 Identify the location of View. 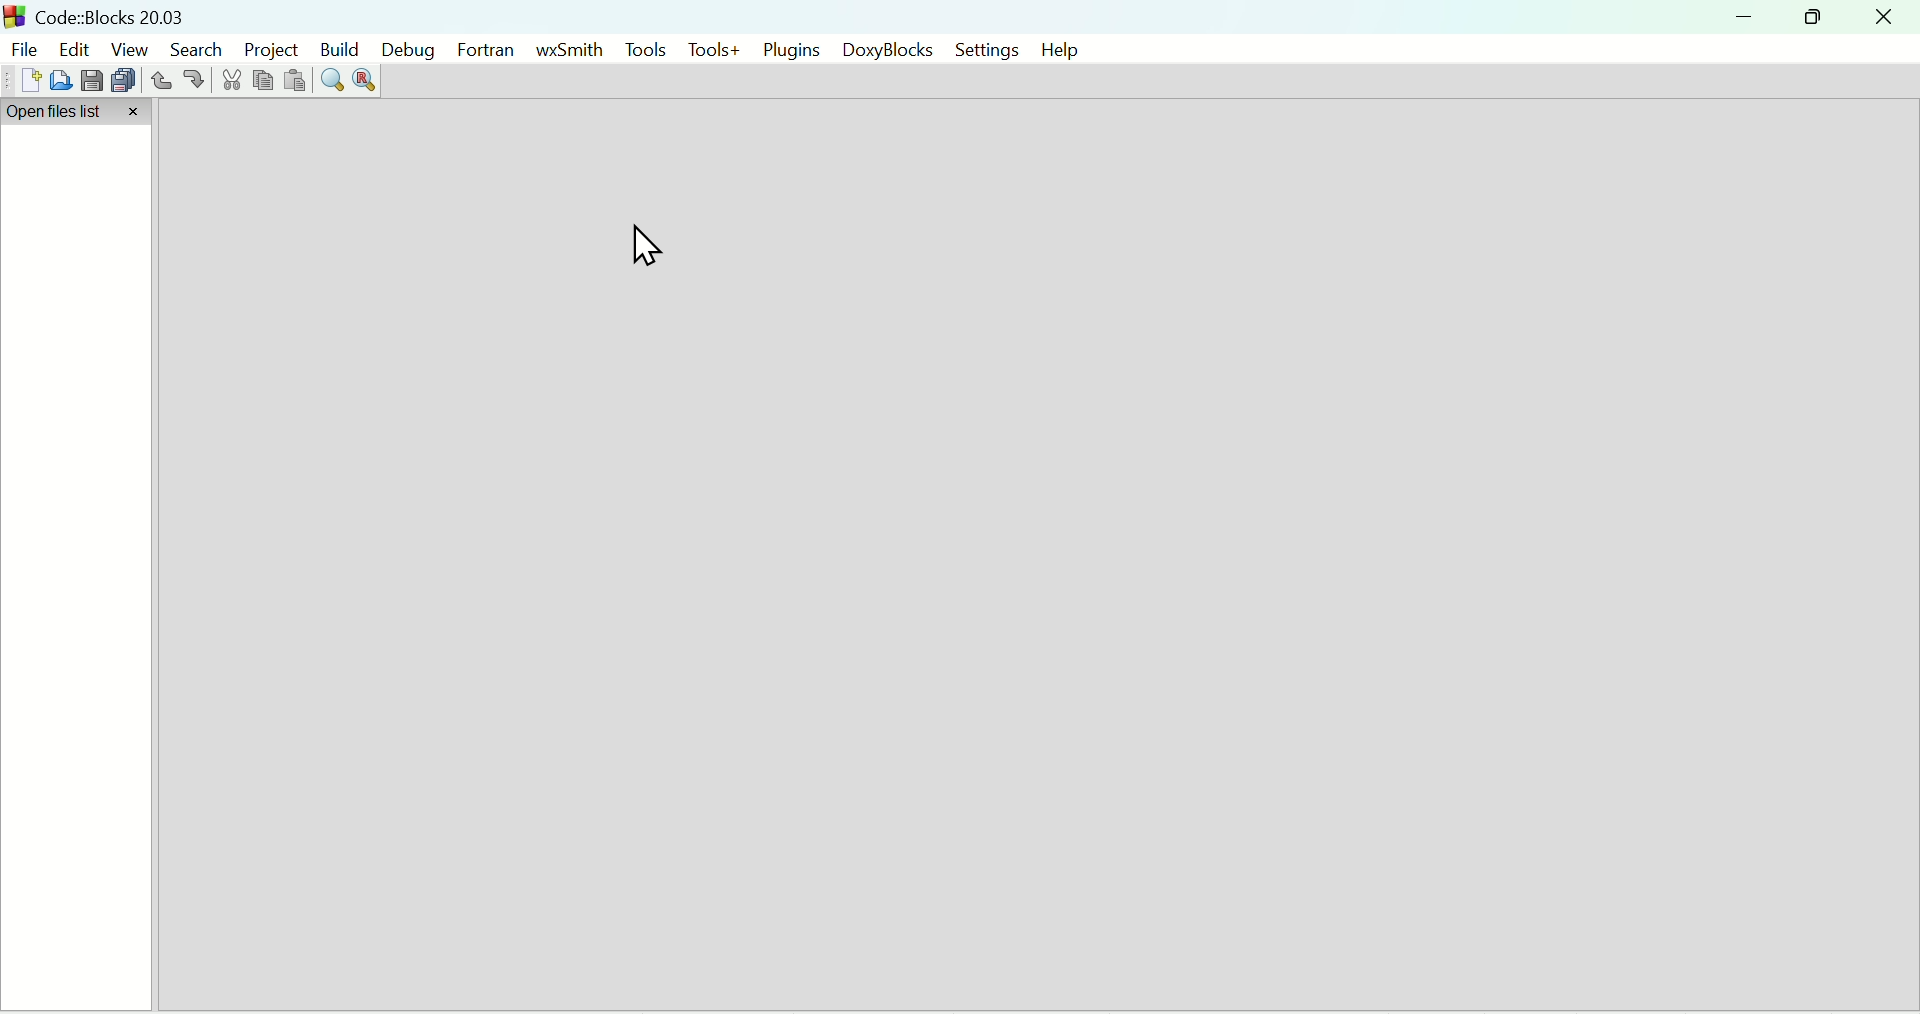
(131, 48).